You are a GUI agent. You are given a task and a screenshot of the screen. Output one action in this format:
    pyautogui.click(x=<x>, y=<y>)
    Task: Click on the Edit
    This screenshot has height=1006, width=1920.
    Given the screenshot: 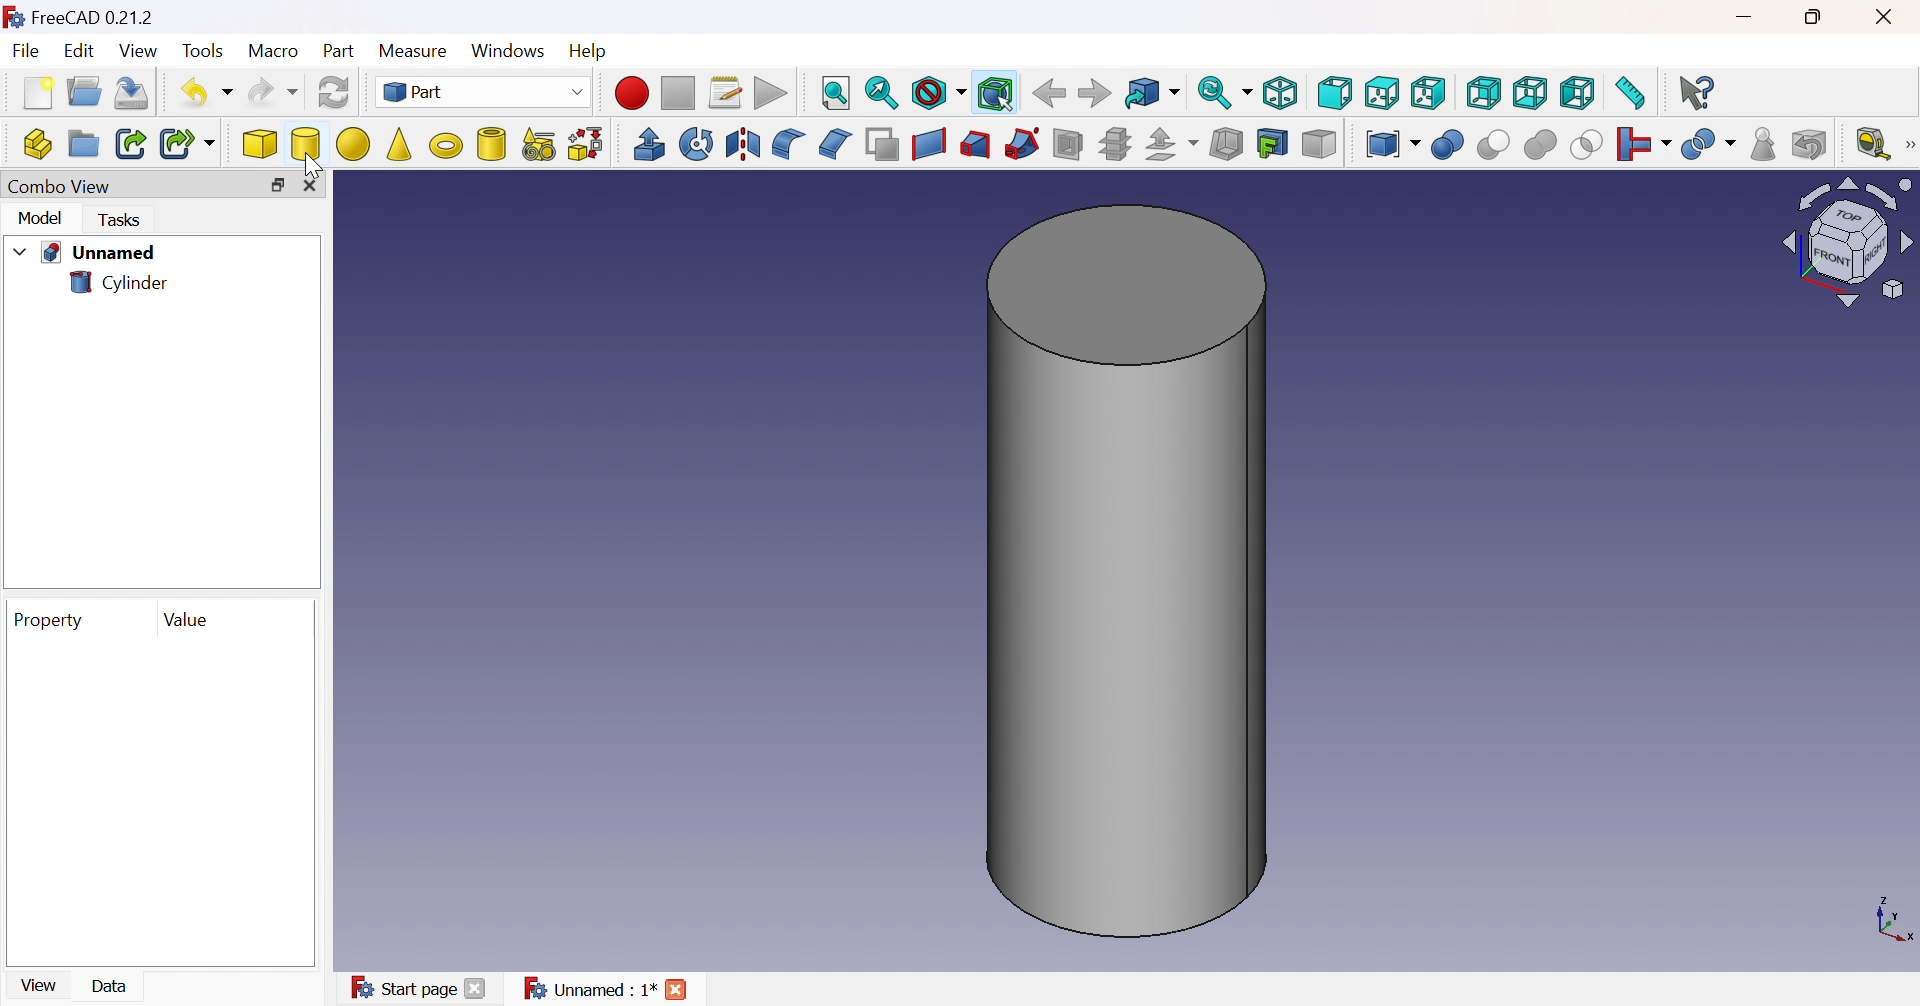 What is the action you would take?
    pyautogui.click(x=83, y=52)
    